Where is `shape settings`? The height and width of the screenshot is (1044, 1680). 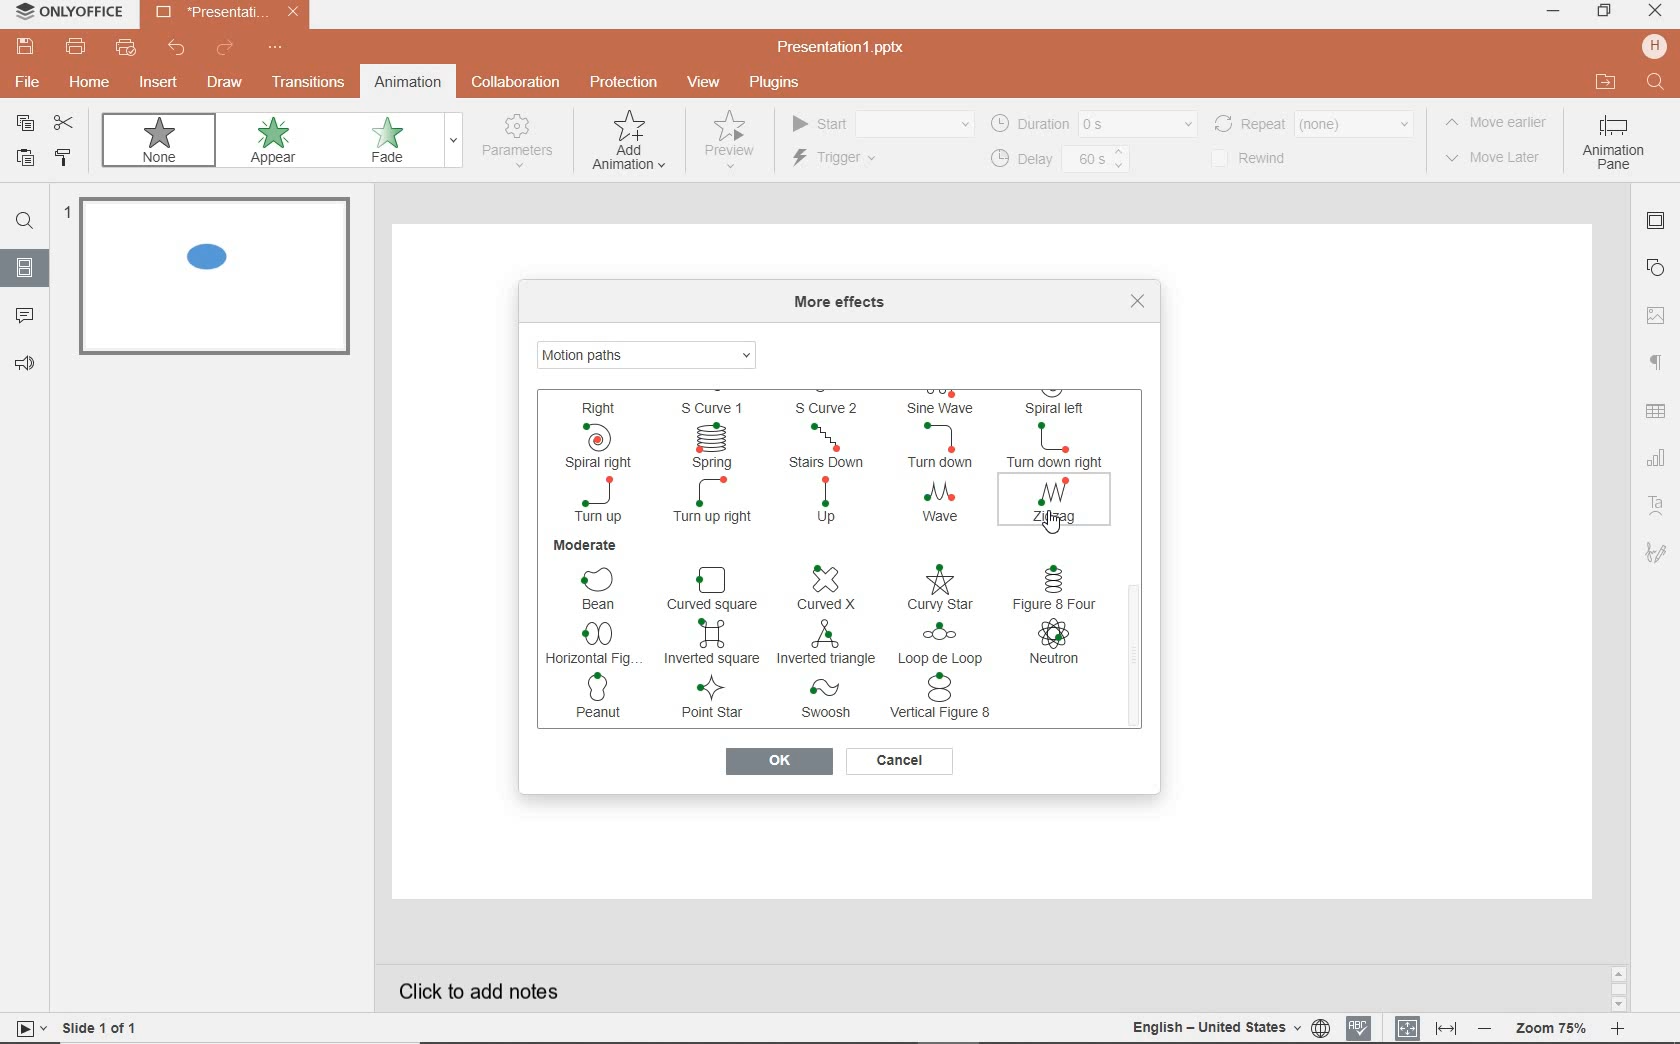 shape settings is located at coordinates (1659, 267).